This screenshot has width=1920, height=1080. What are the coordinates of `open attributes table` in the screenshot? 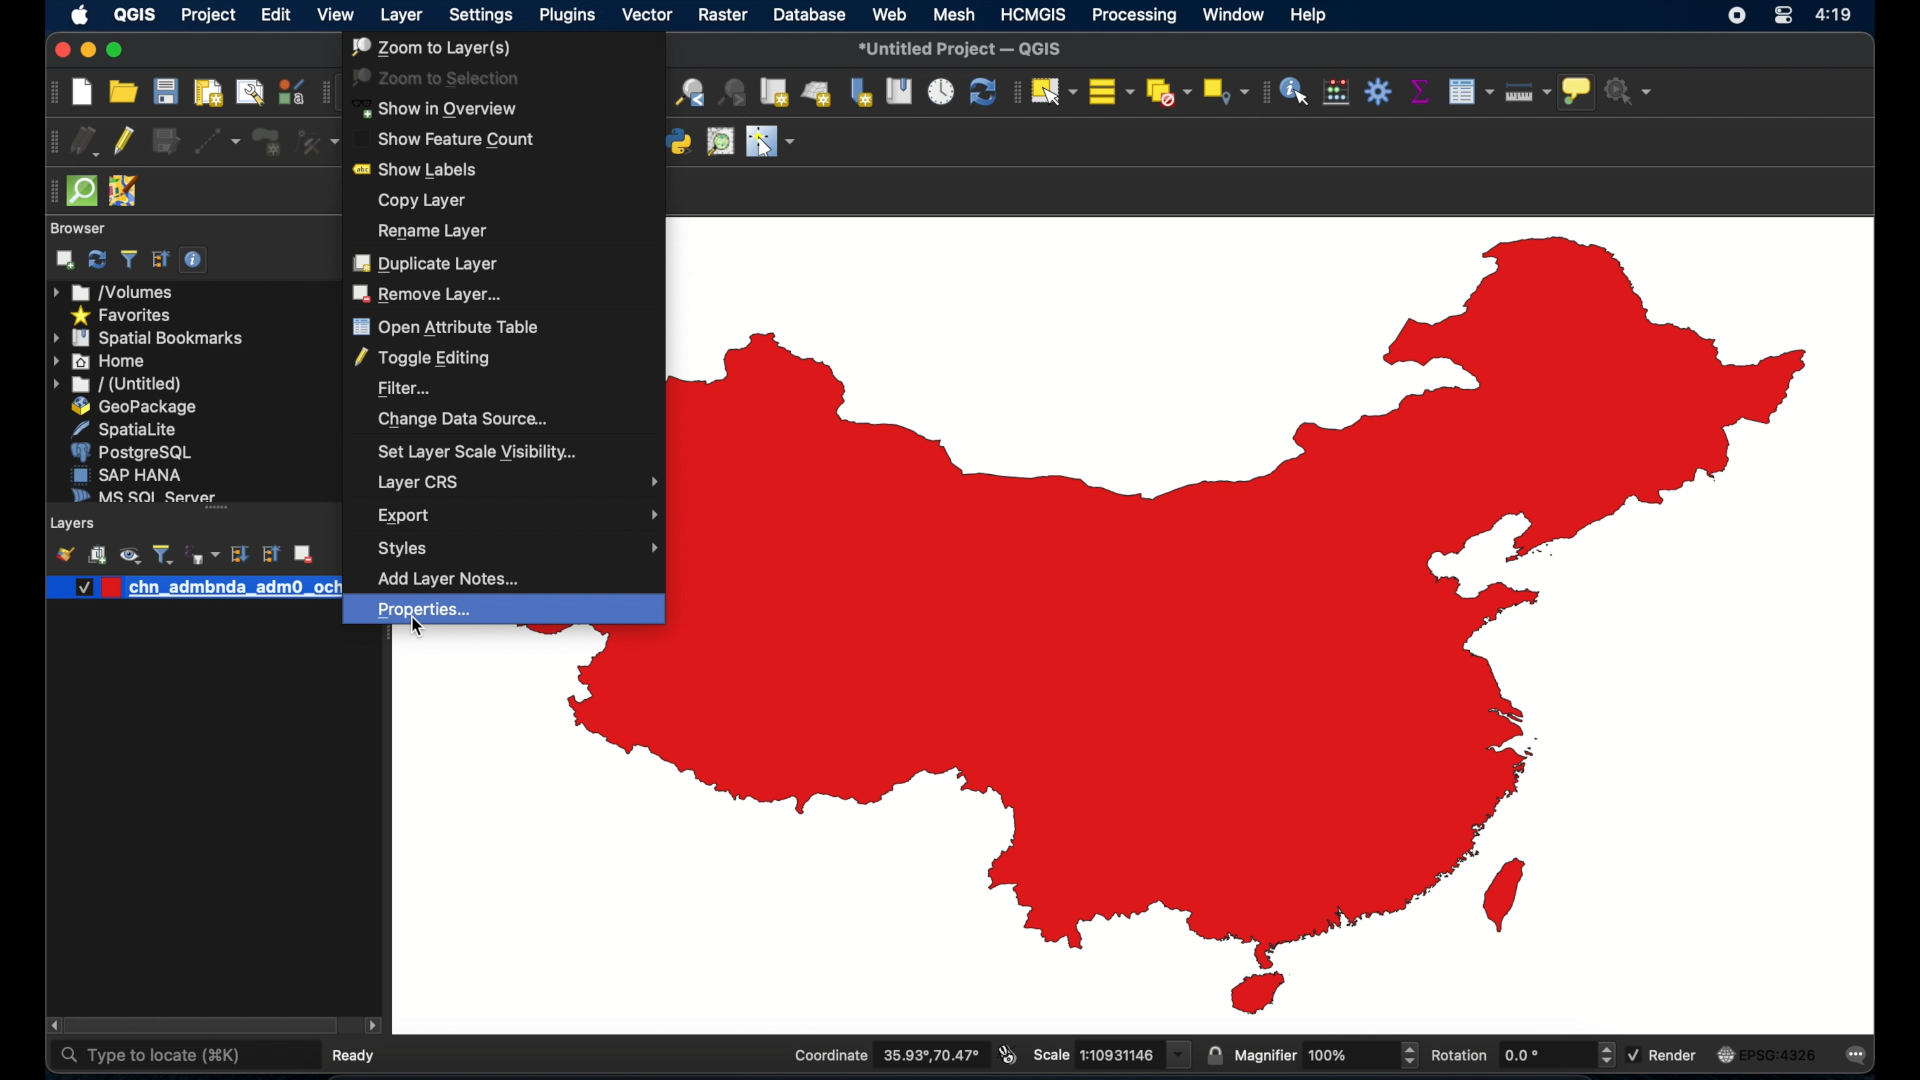 It's located at (1470, 92).